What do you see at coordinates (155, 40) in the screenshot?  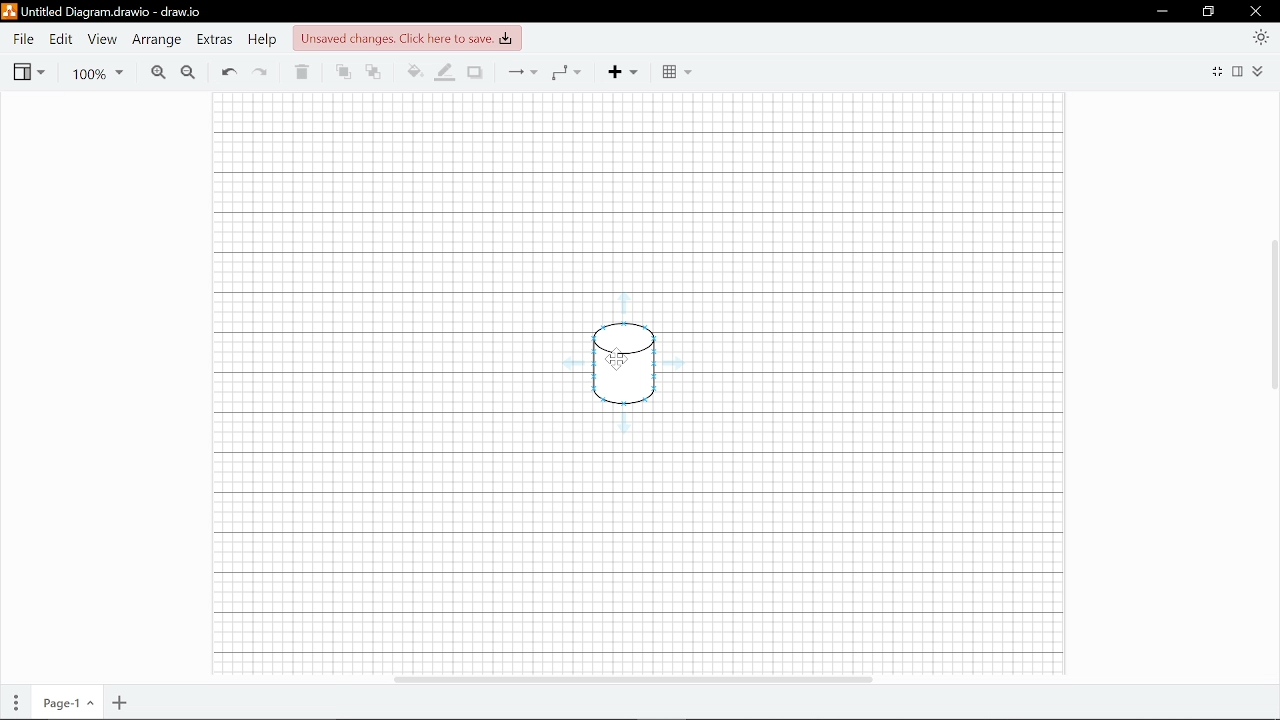 I see `Arrange` at bounding box center [155, 40].